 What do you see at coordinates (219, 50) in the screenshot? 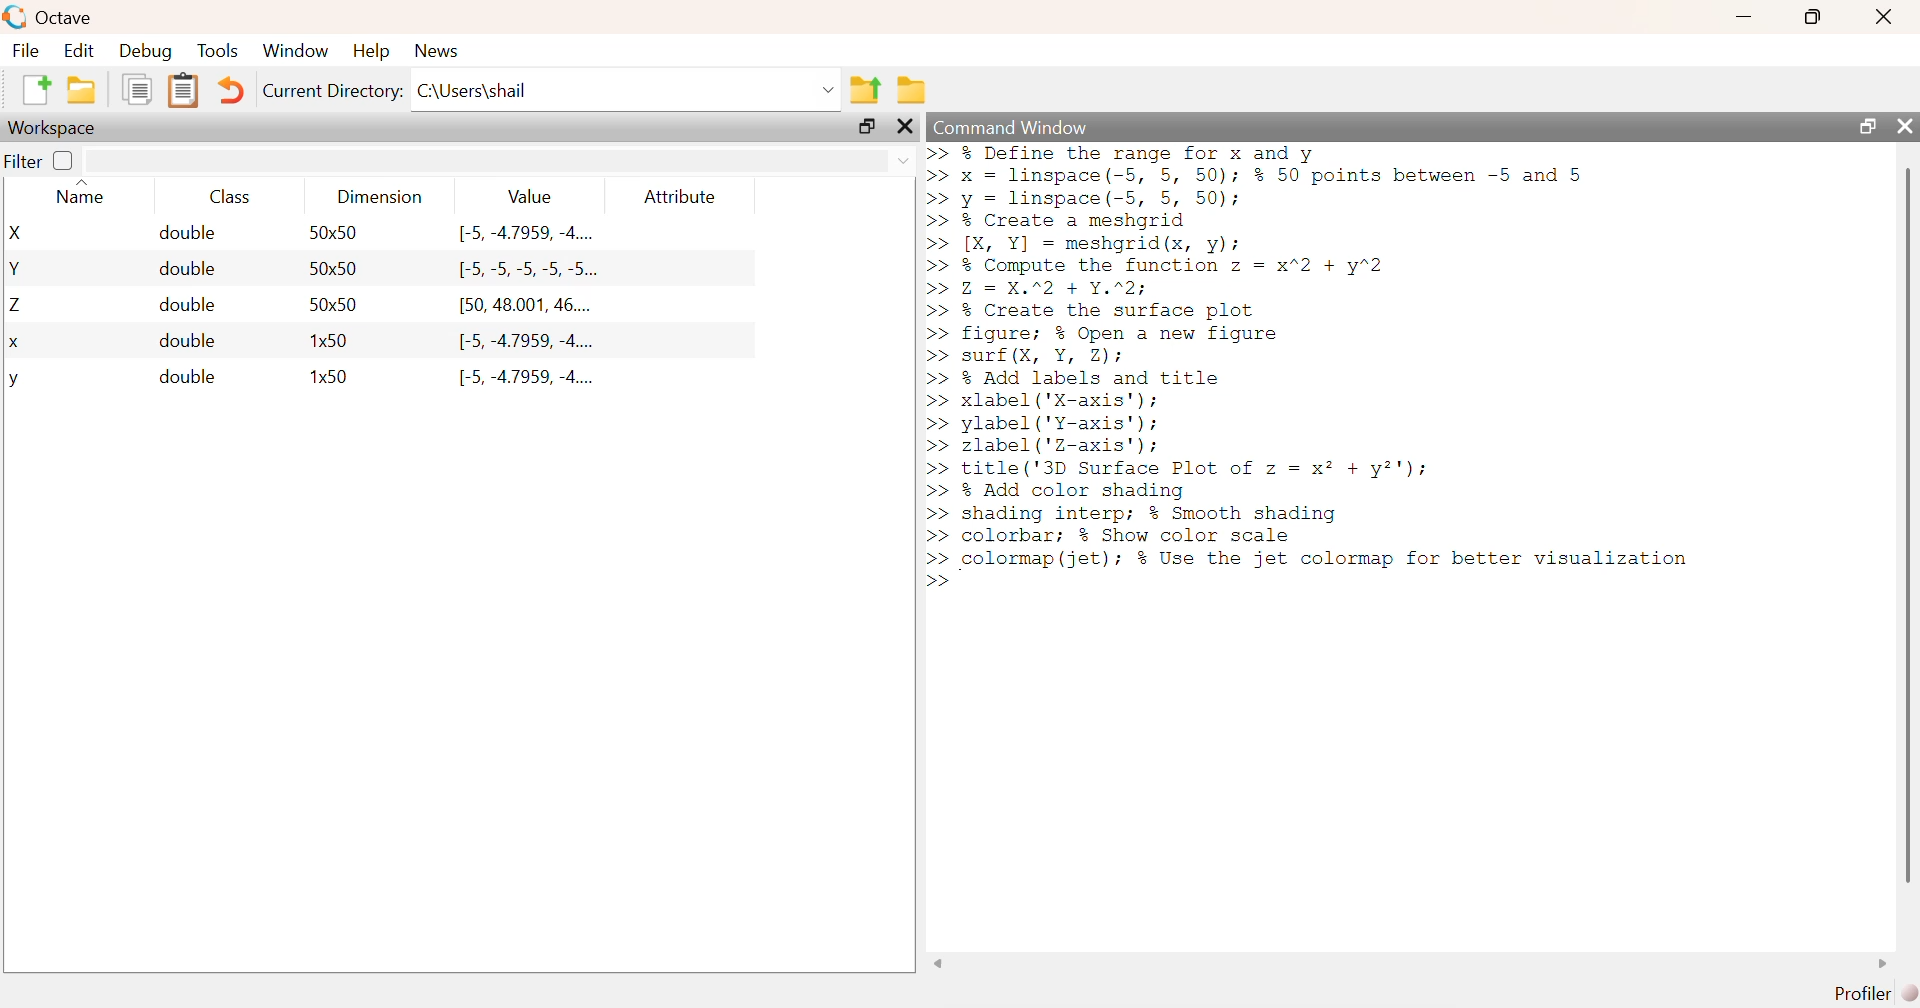
I see `Tools` at bounding box center [219, 50].